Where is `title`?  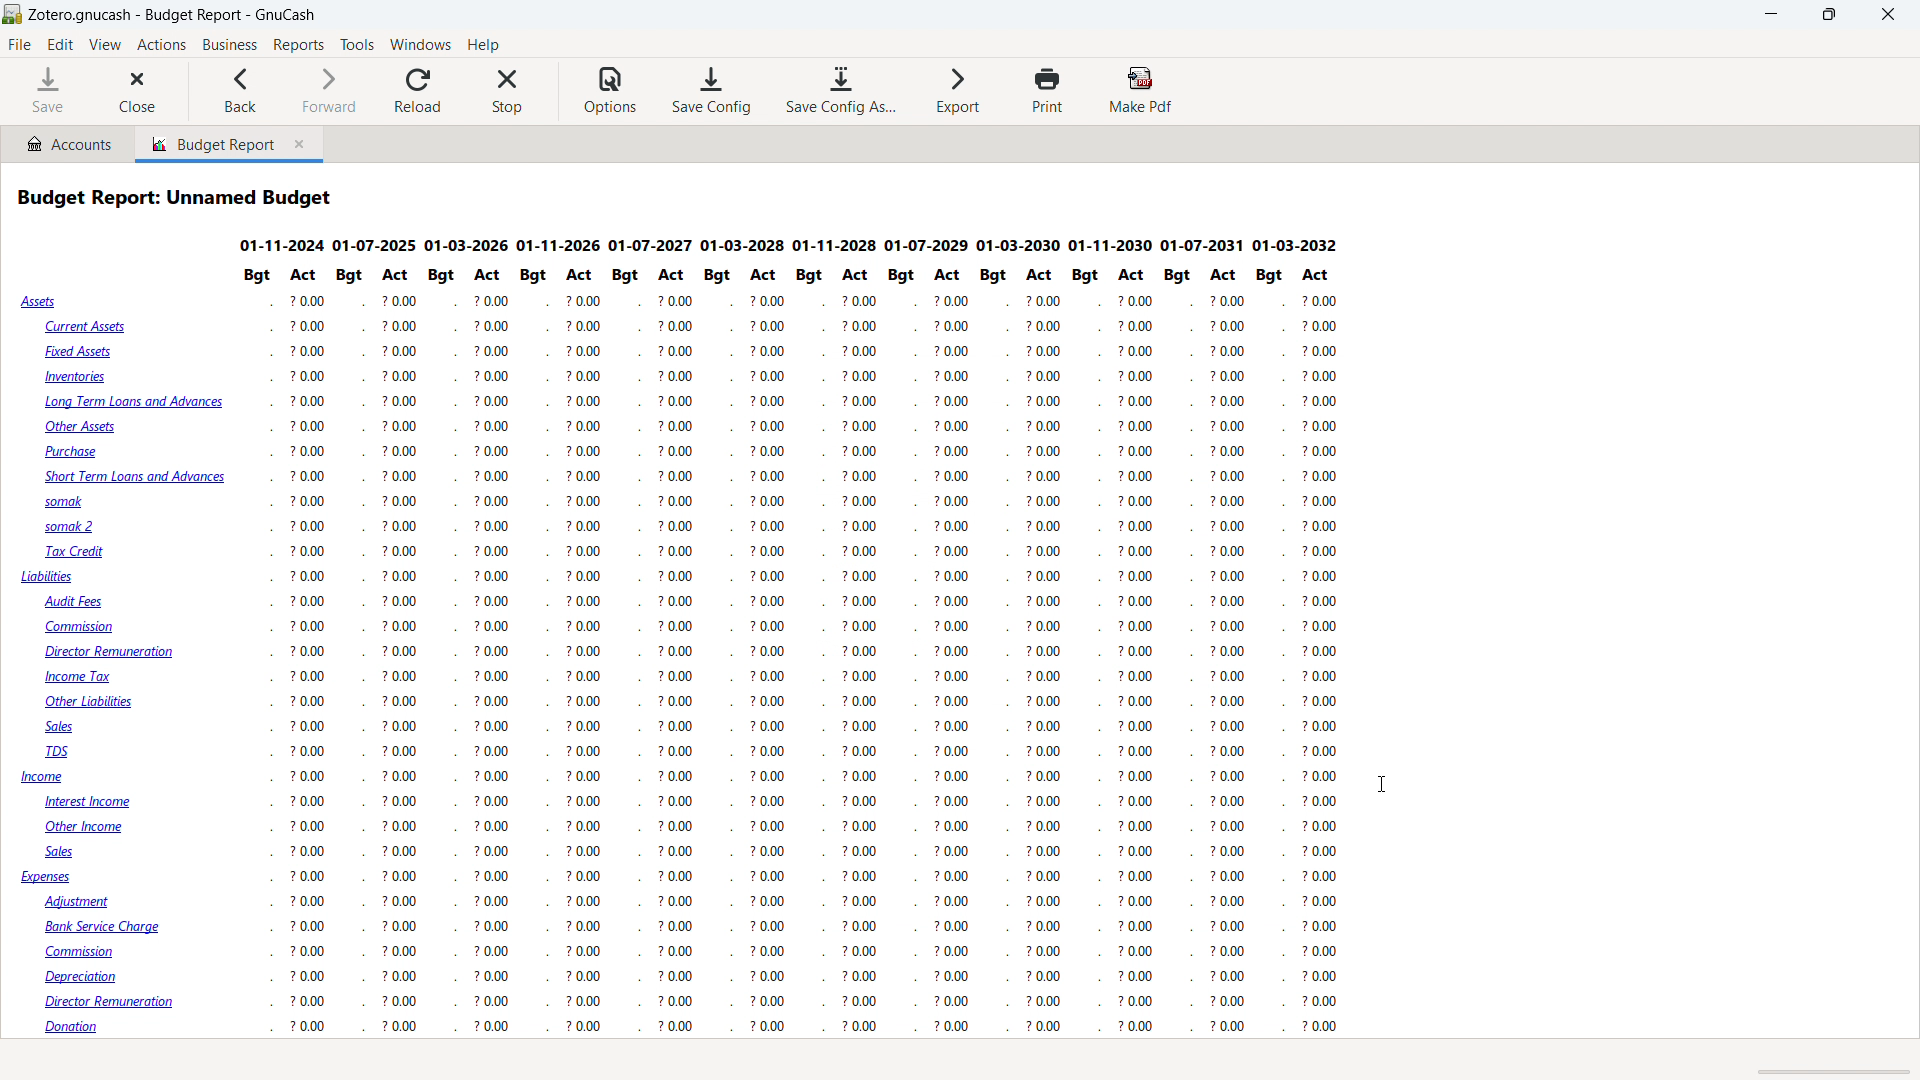
title is located at coordinates (174, 15).